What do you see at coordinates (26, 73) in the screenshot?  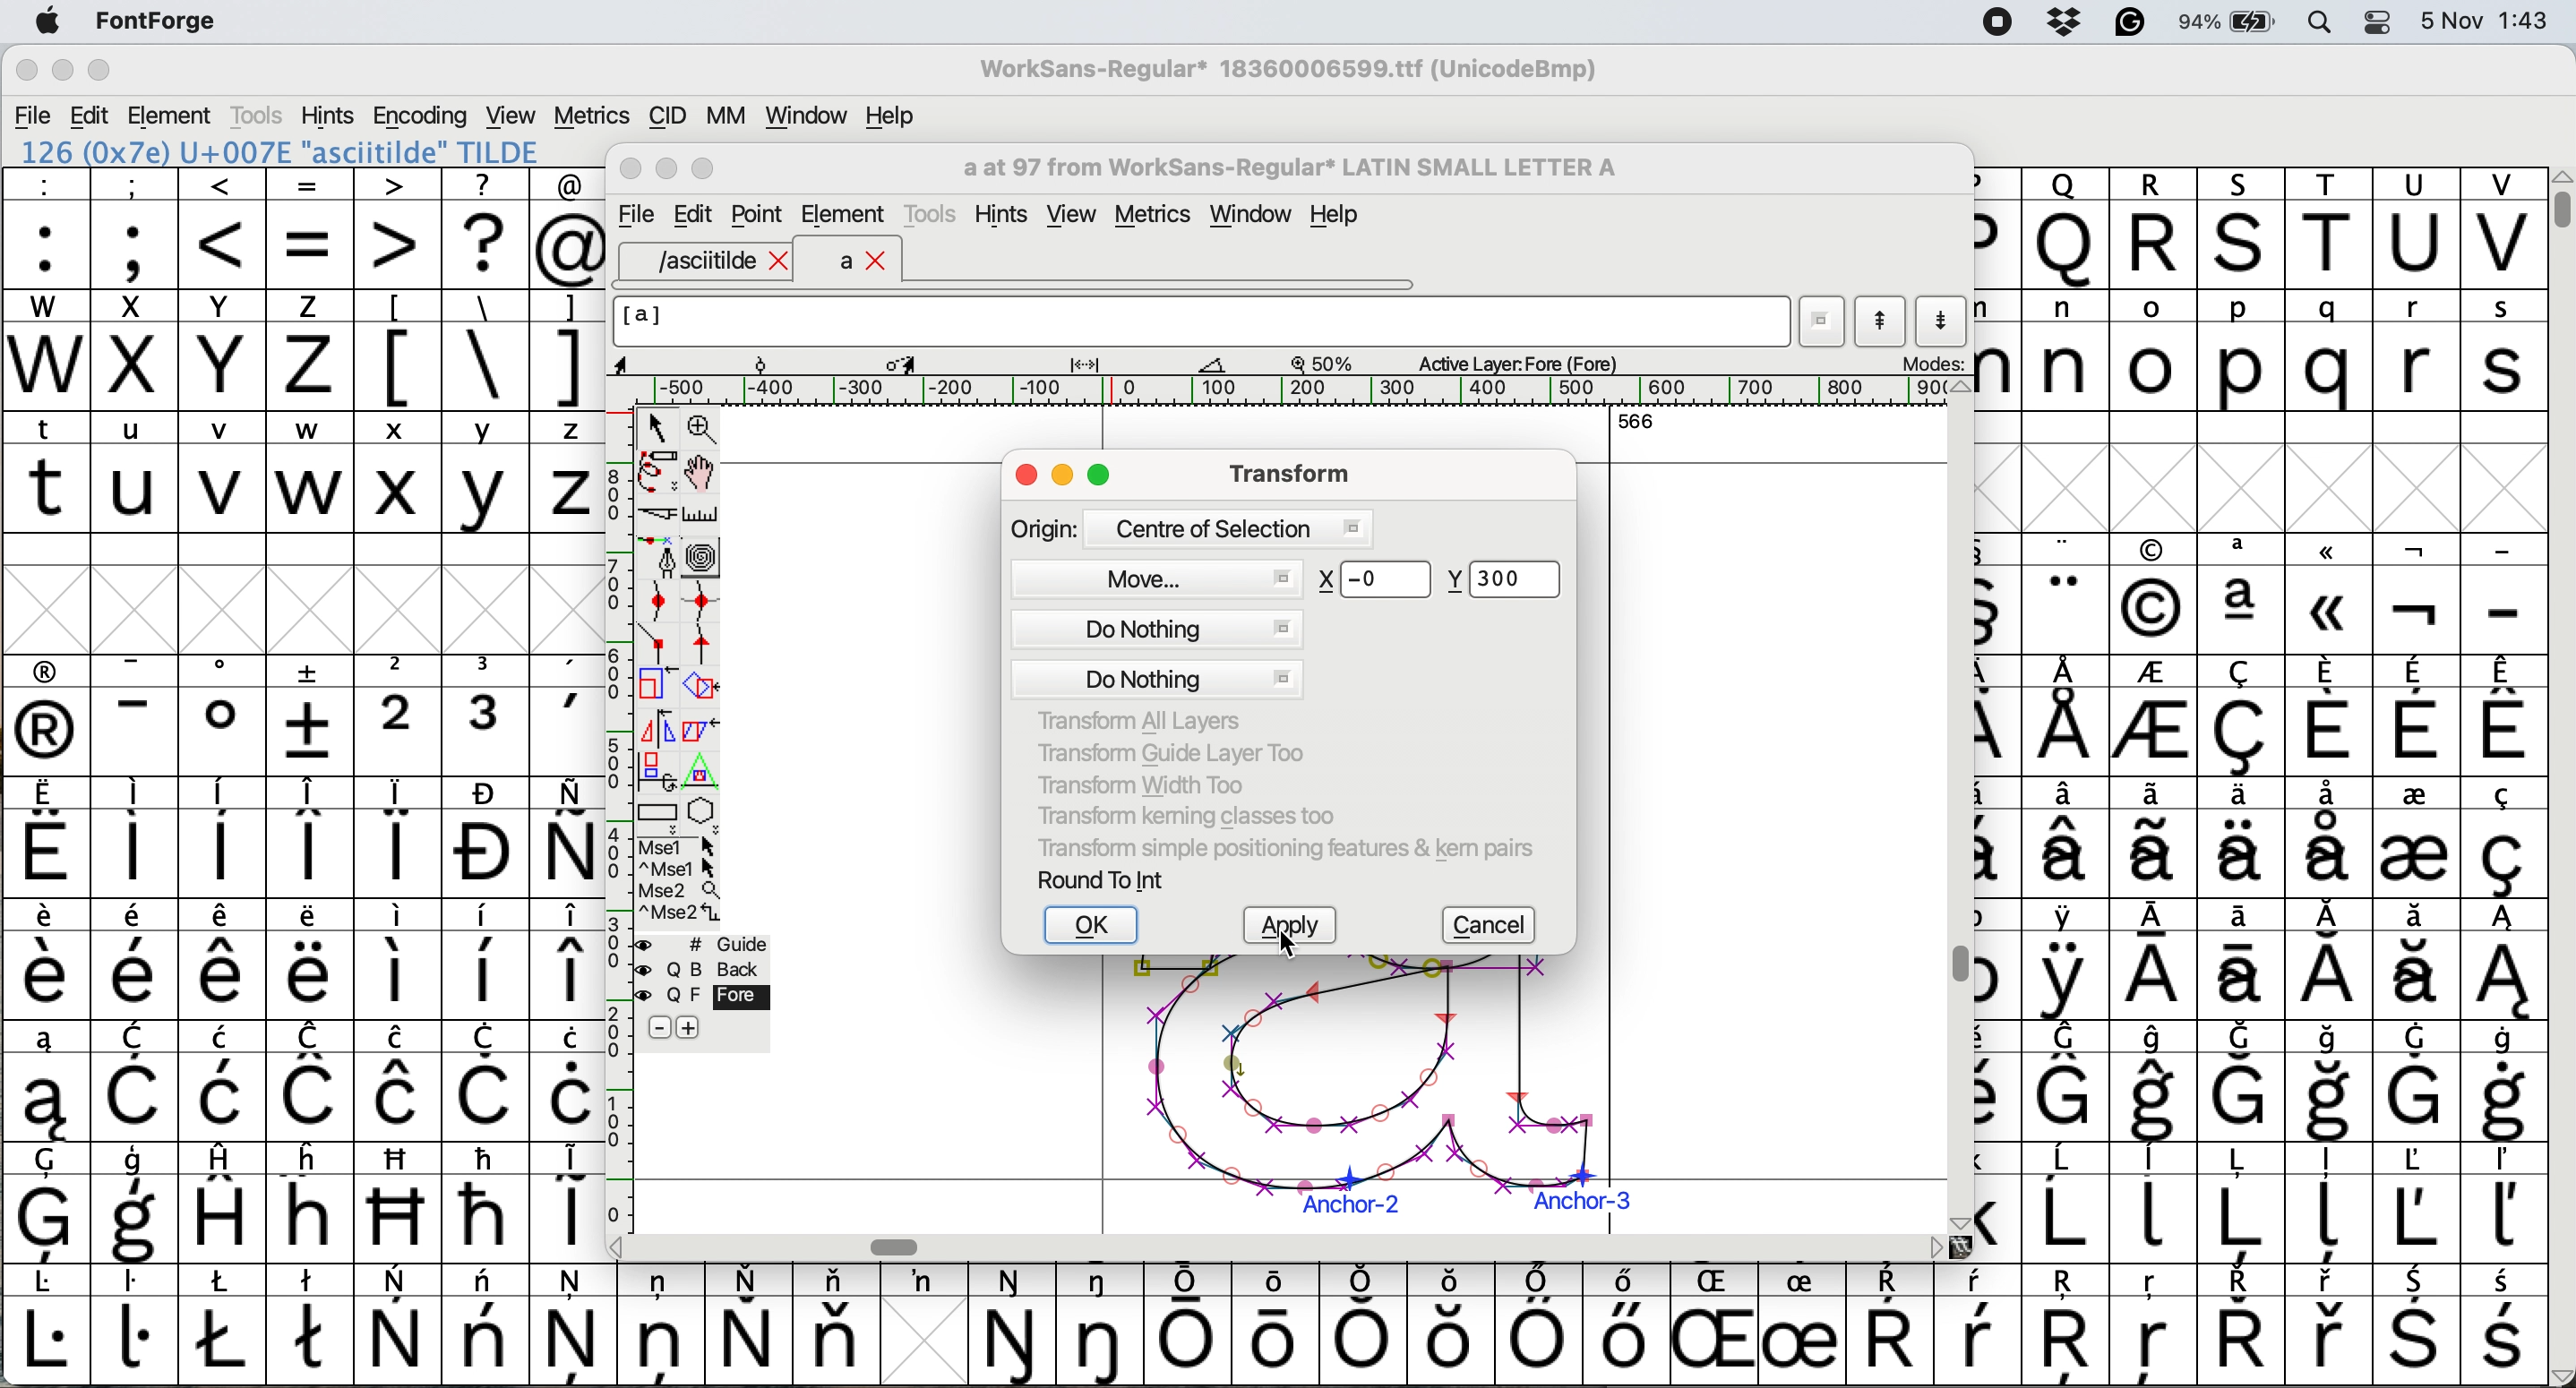 I see `close` at bounding box center [26, 73].